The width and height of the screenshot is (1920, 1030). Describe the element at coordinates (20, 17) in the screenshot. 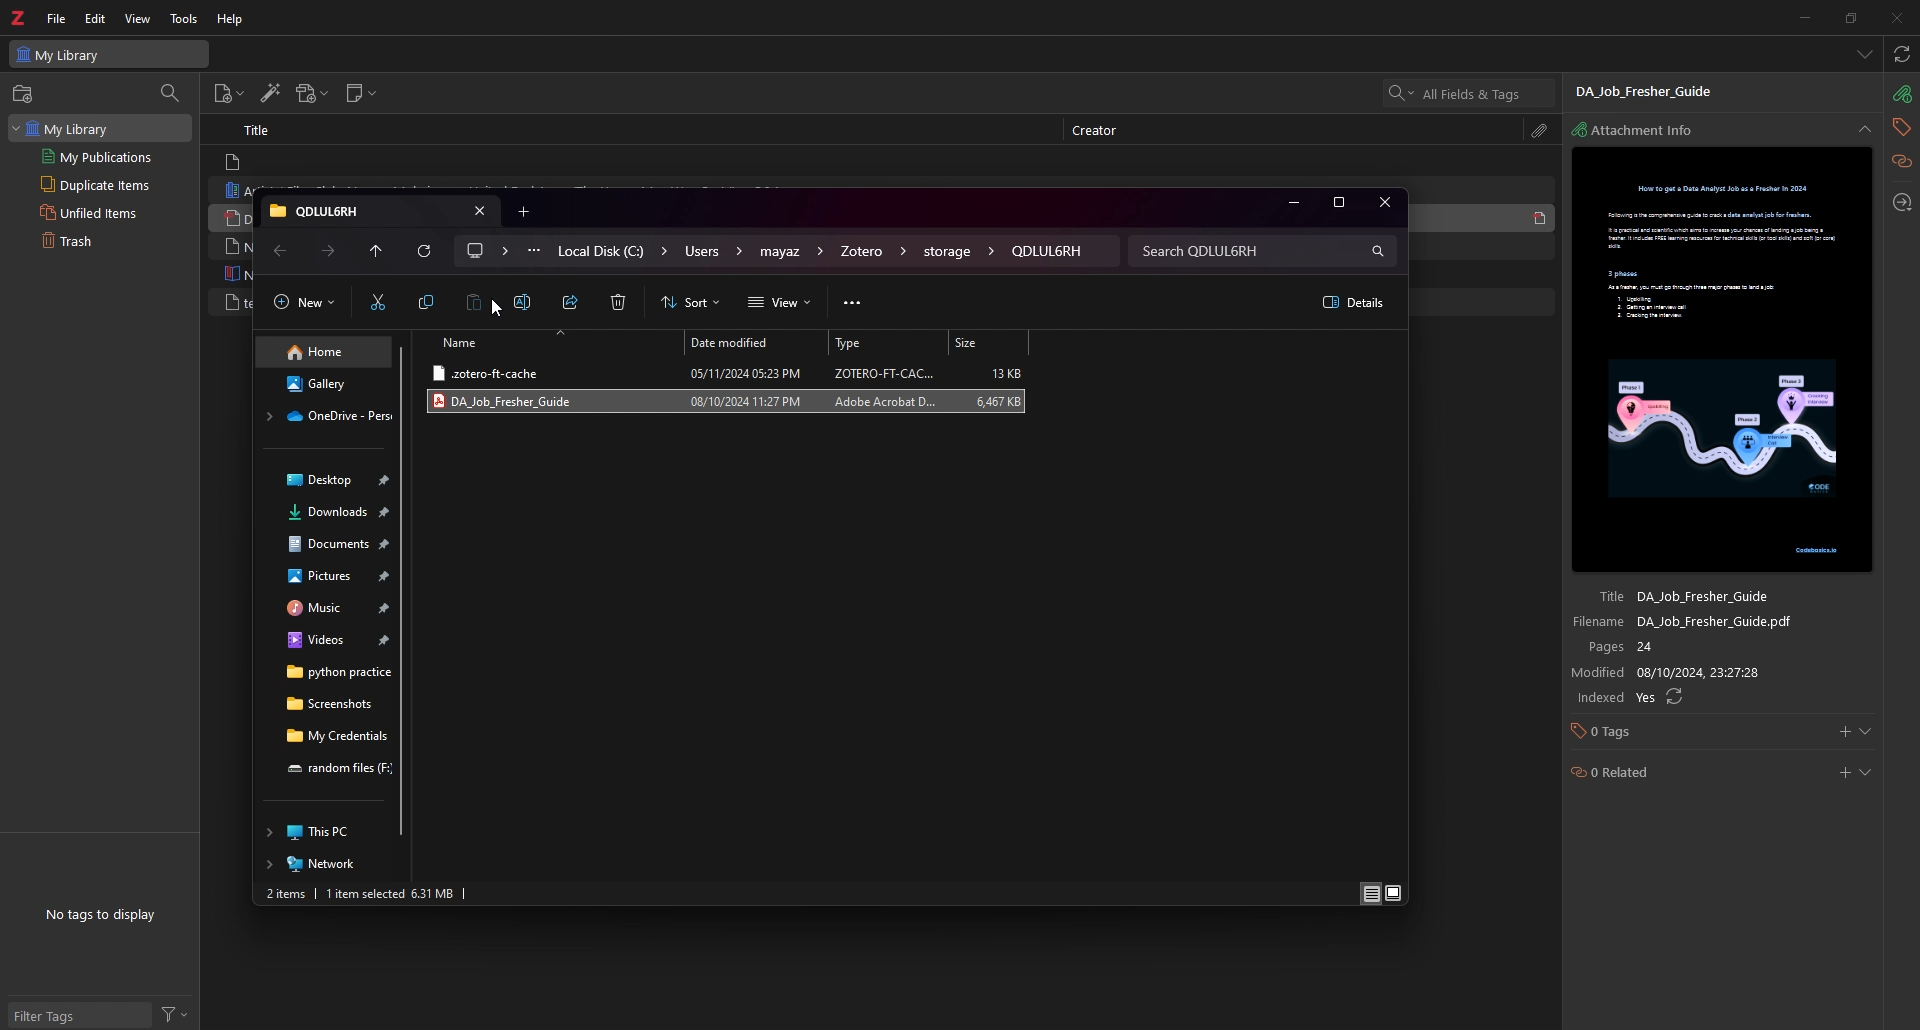

I see `zotero` at that location.